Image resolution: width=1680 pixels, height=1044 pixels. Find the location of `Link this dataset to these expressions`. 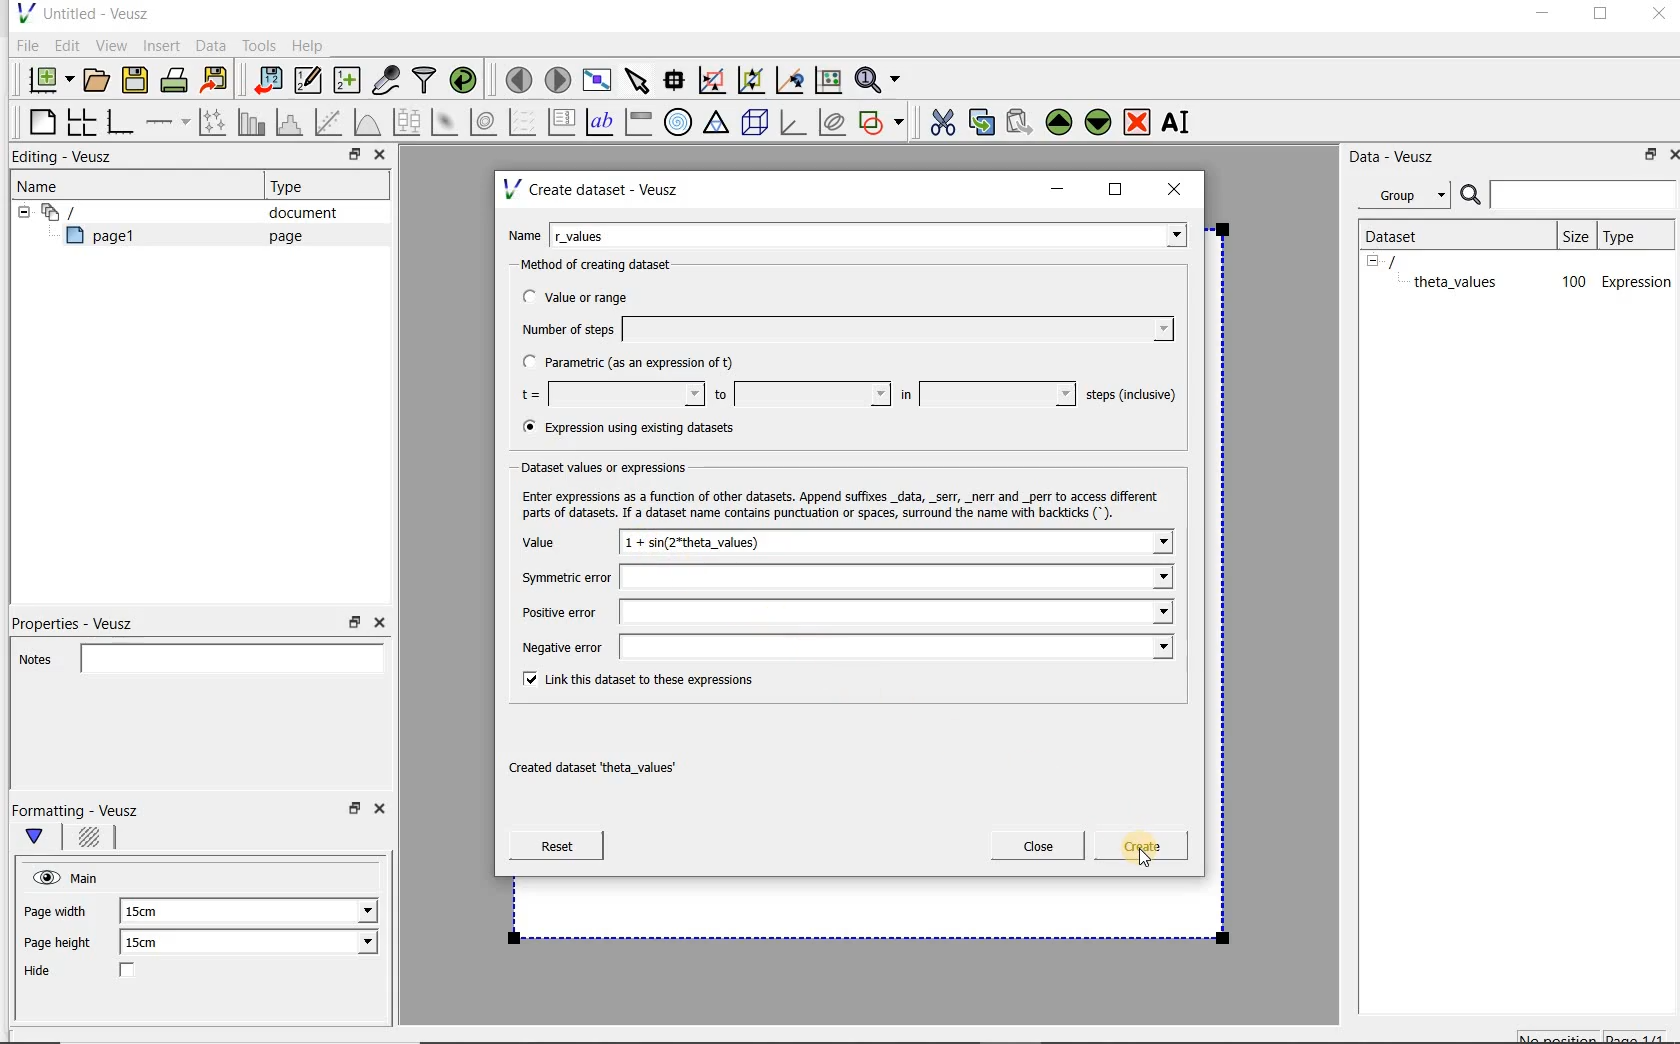

Link this dataset to these expressions is located at coordinates (634, 678).